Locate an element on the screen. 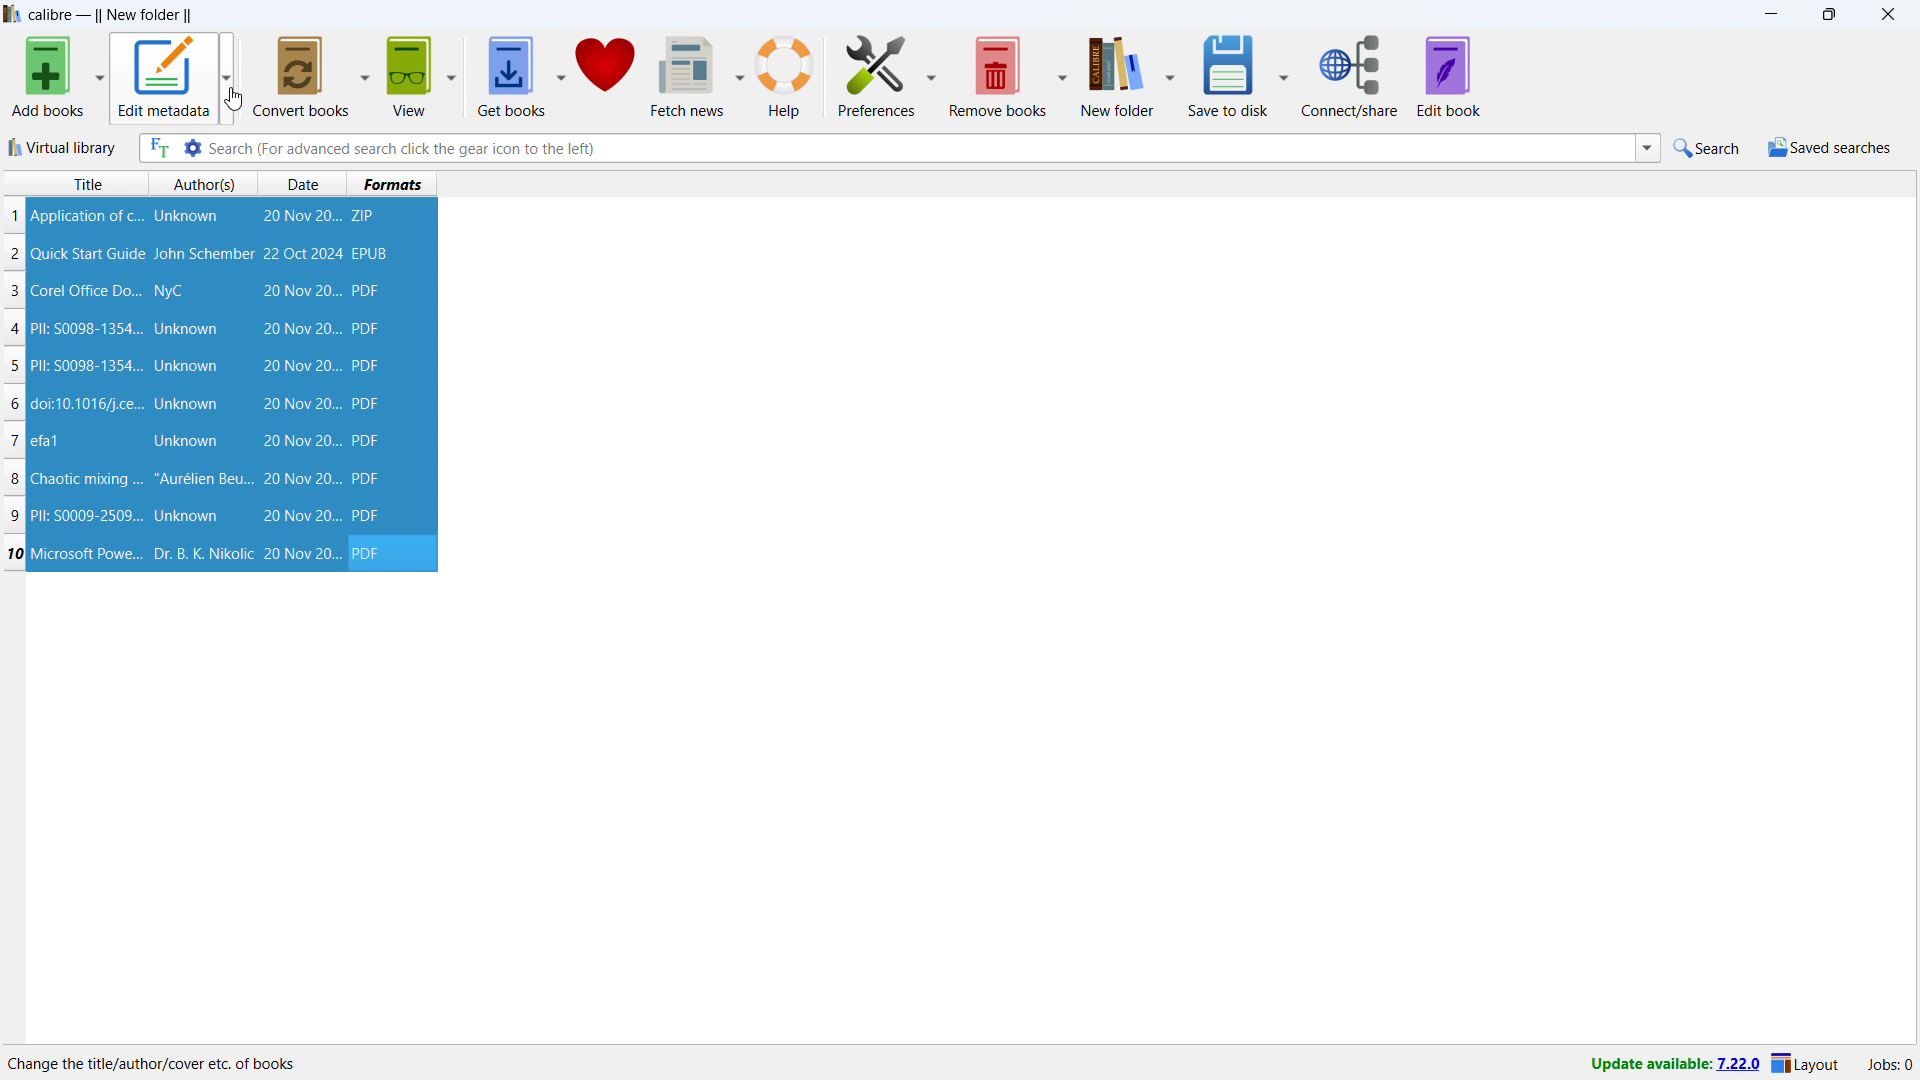 The height and width of the screenshot is (1080, 1920). cursor is located at coordinates (233, 100).